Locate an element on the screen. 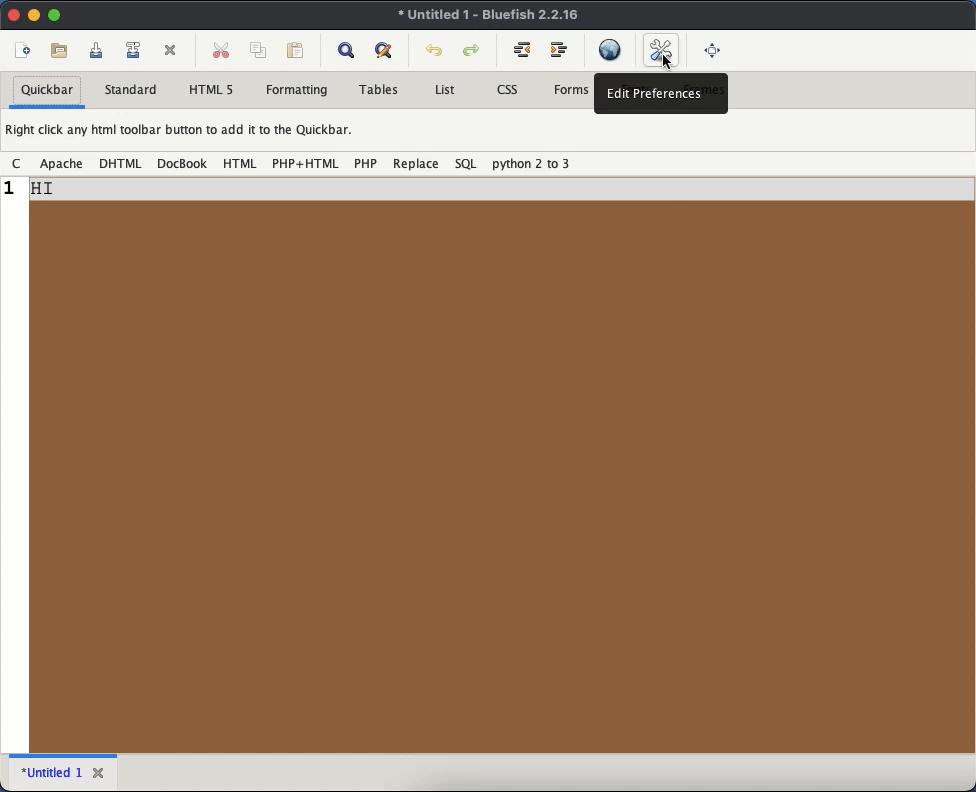  * Untitled 1 - Bluefish 2.2.16 is located at coordinates (493, 17).